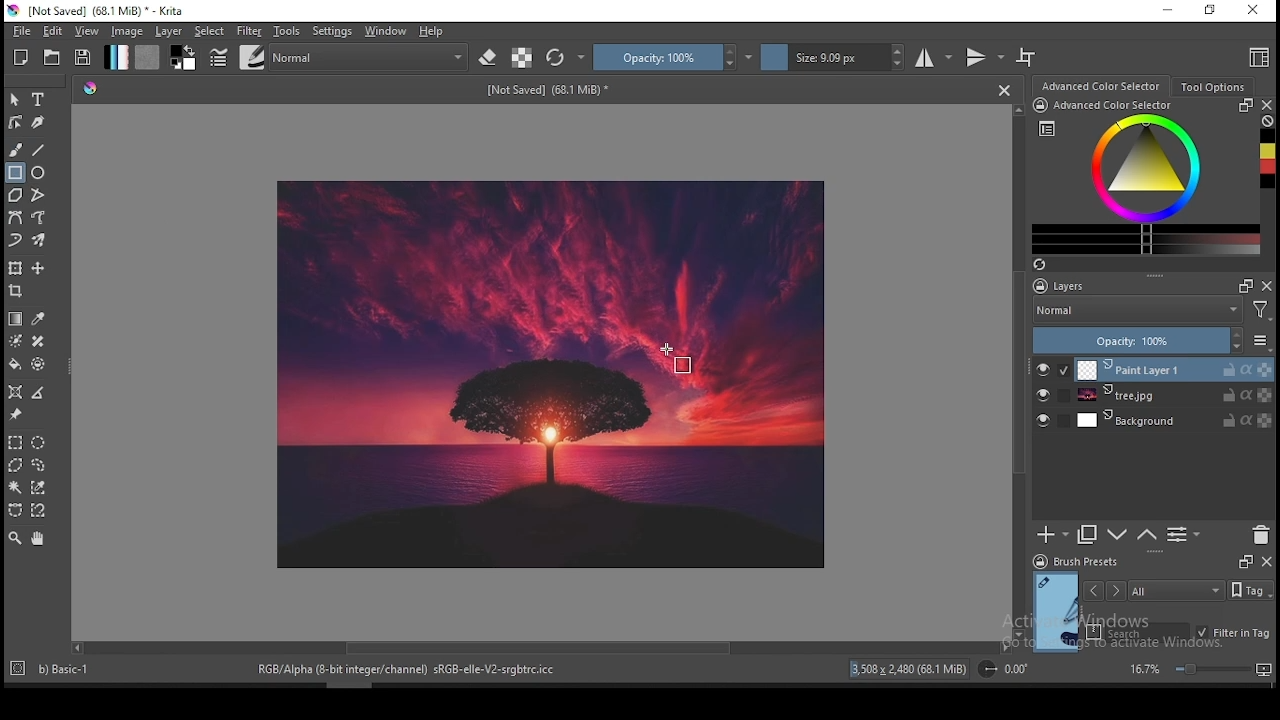  Describe the element at coordinates (551, 90) in the screenshot. I see `text` at that location.